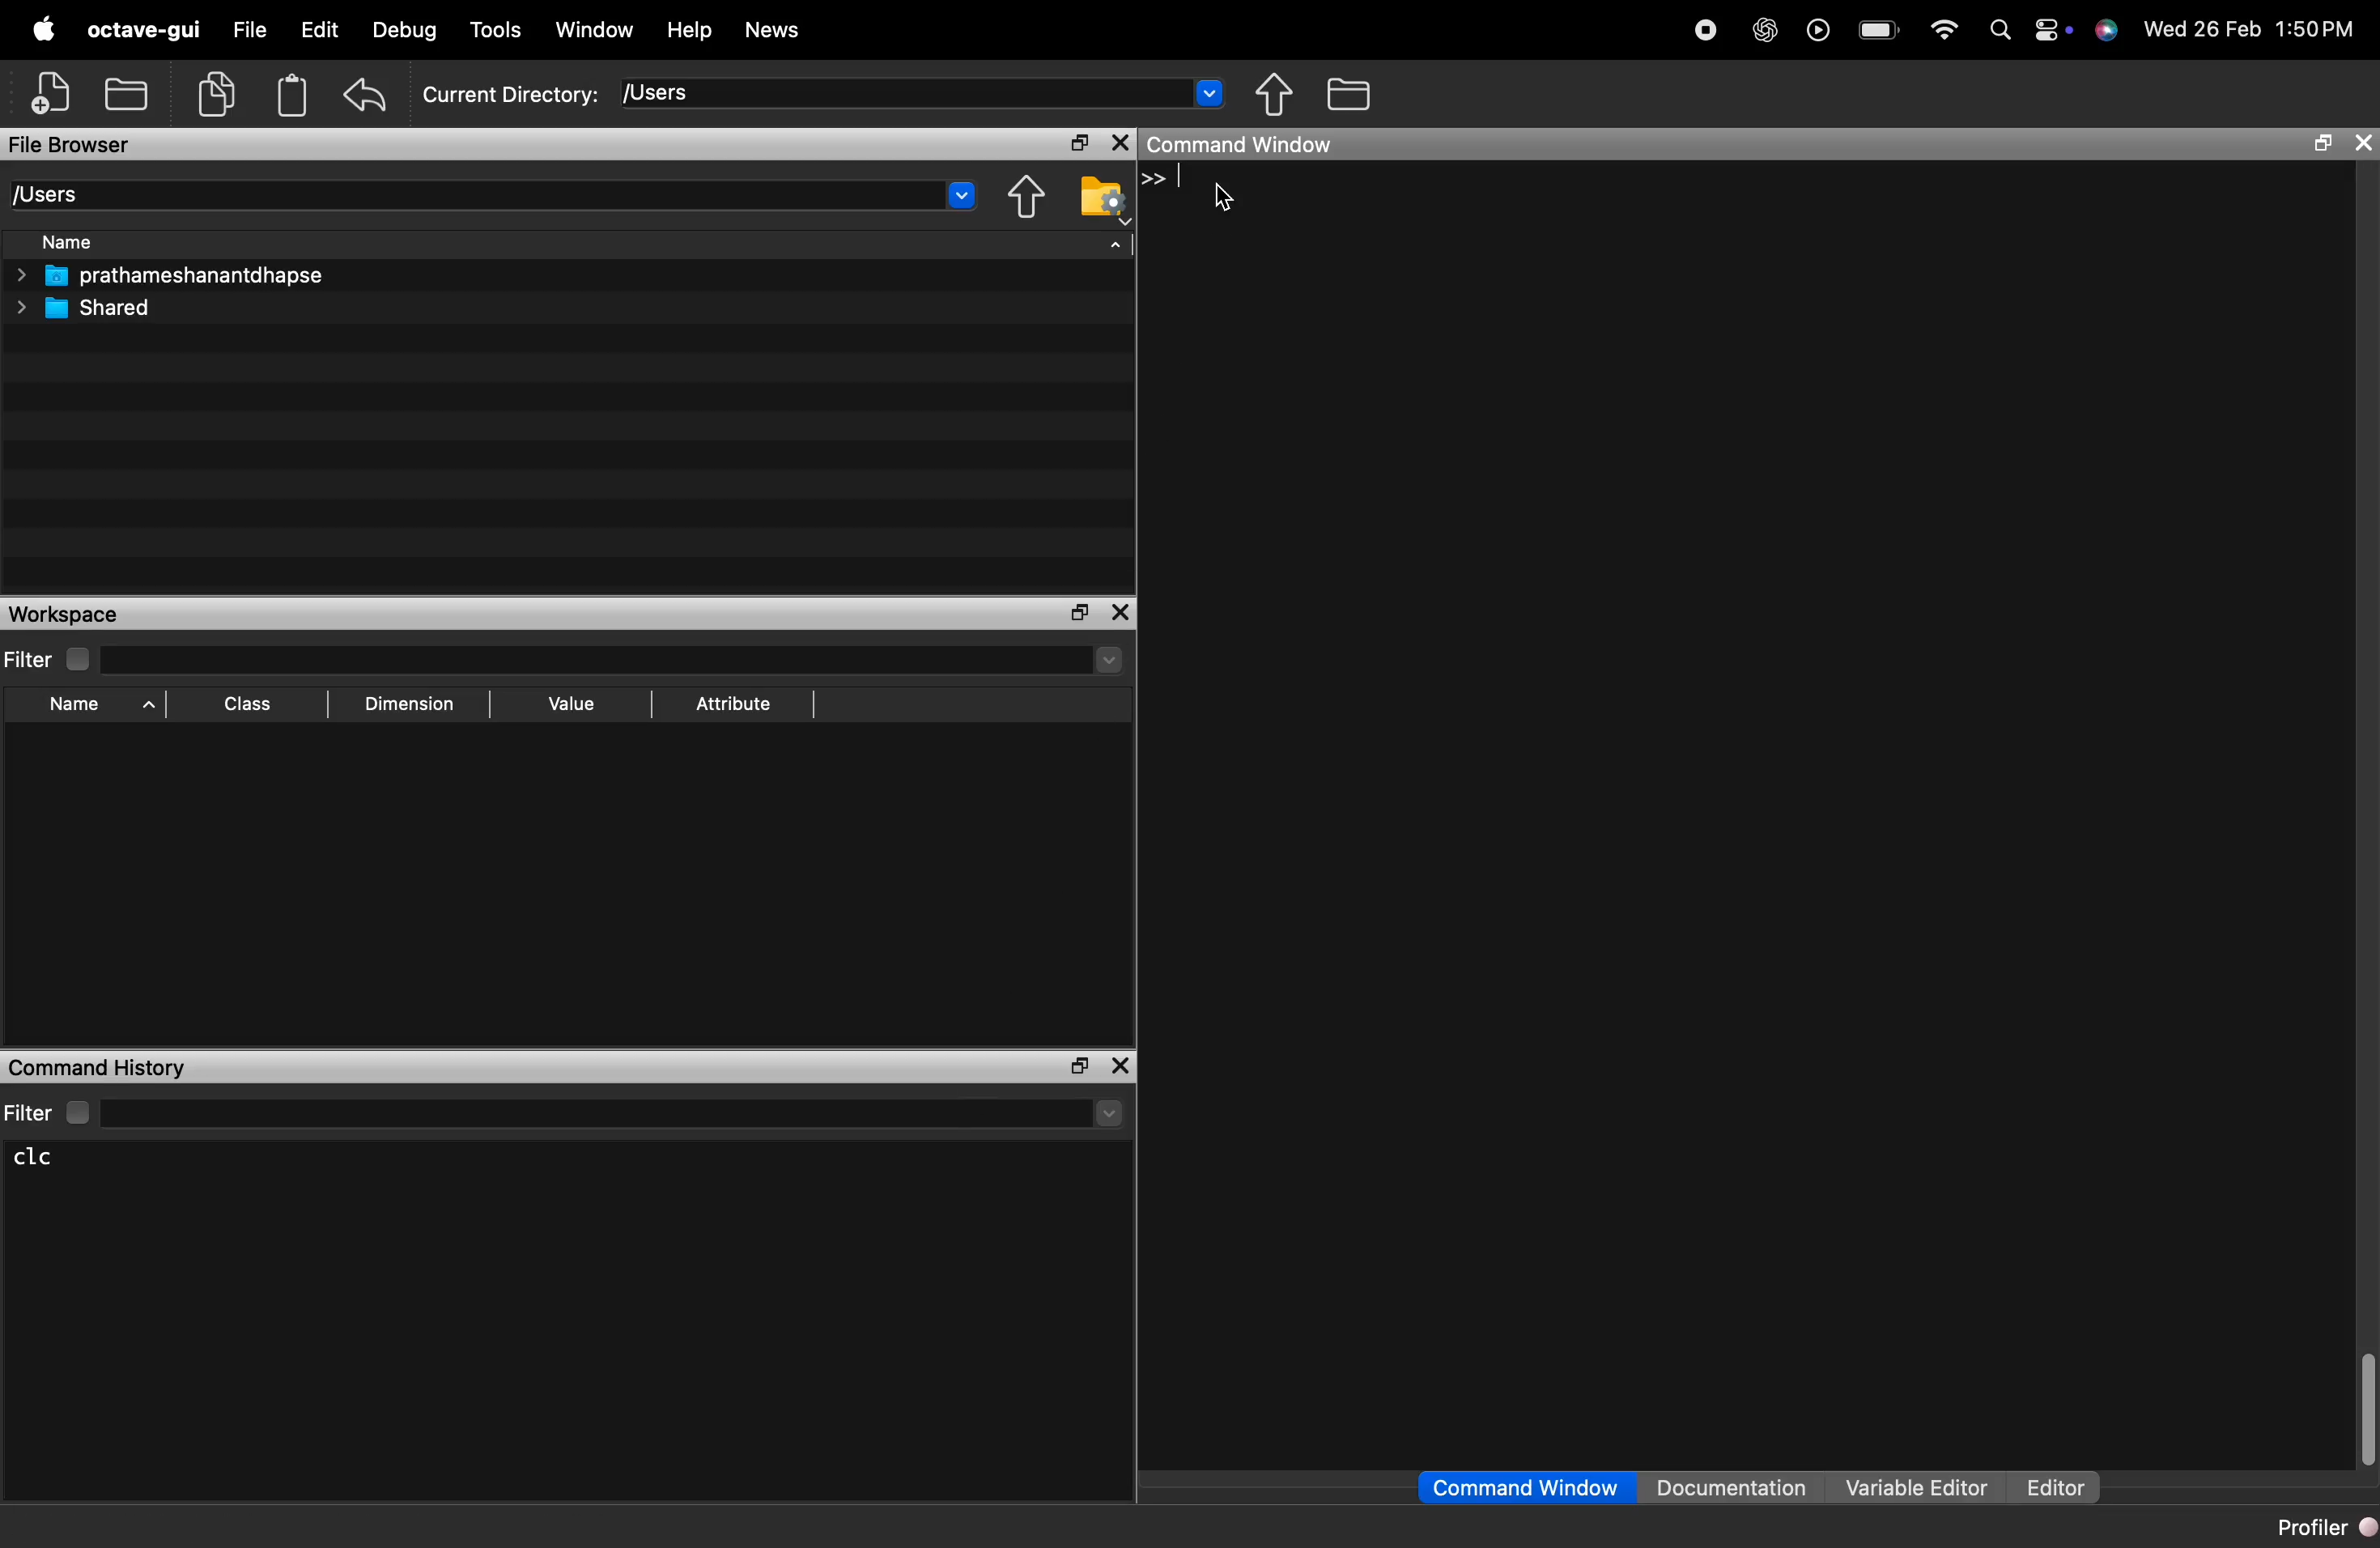 The image size is (2380, 1548). I want to click on wifi, so click(1942, 27).